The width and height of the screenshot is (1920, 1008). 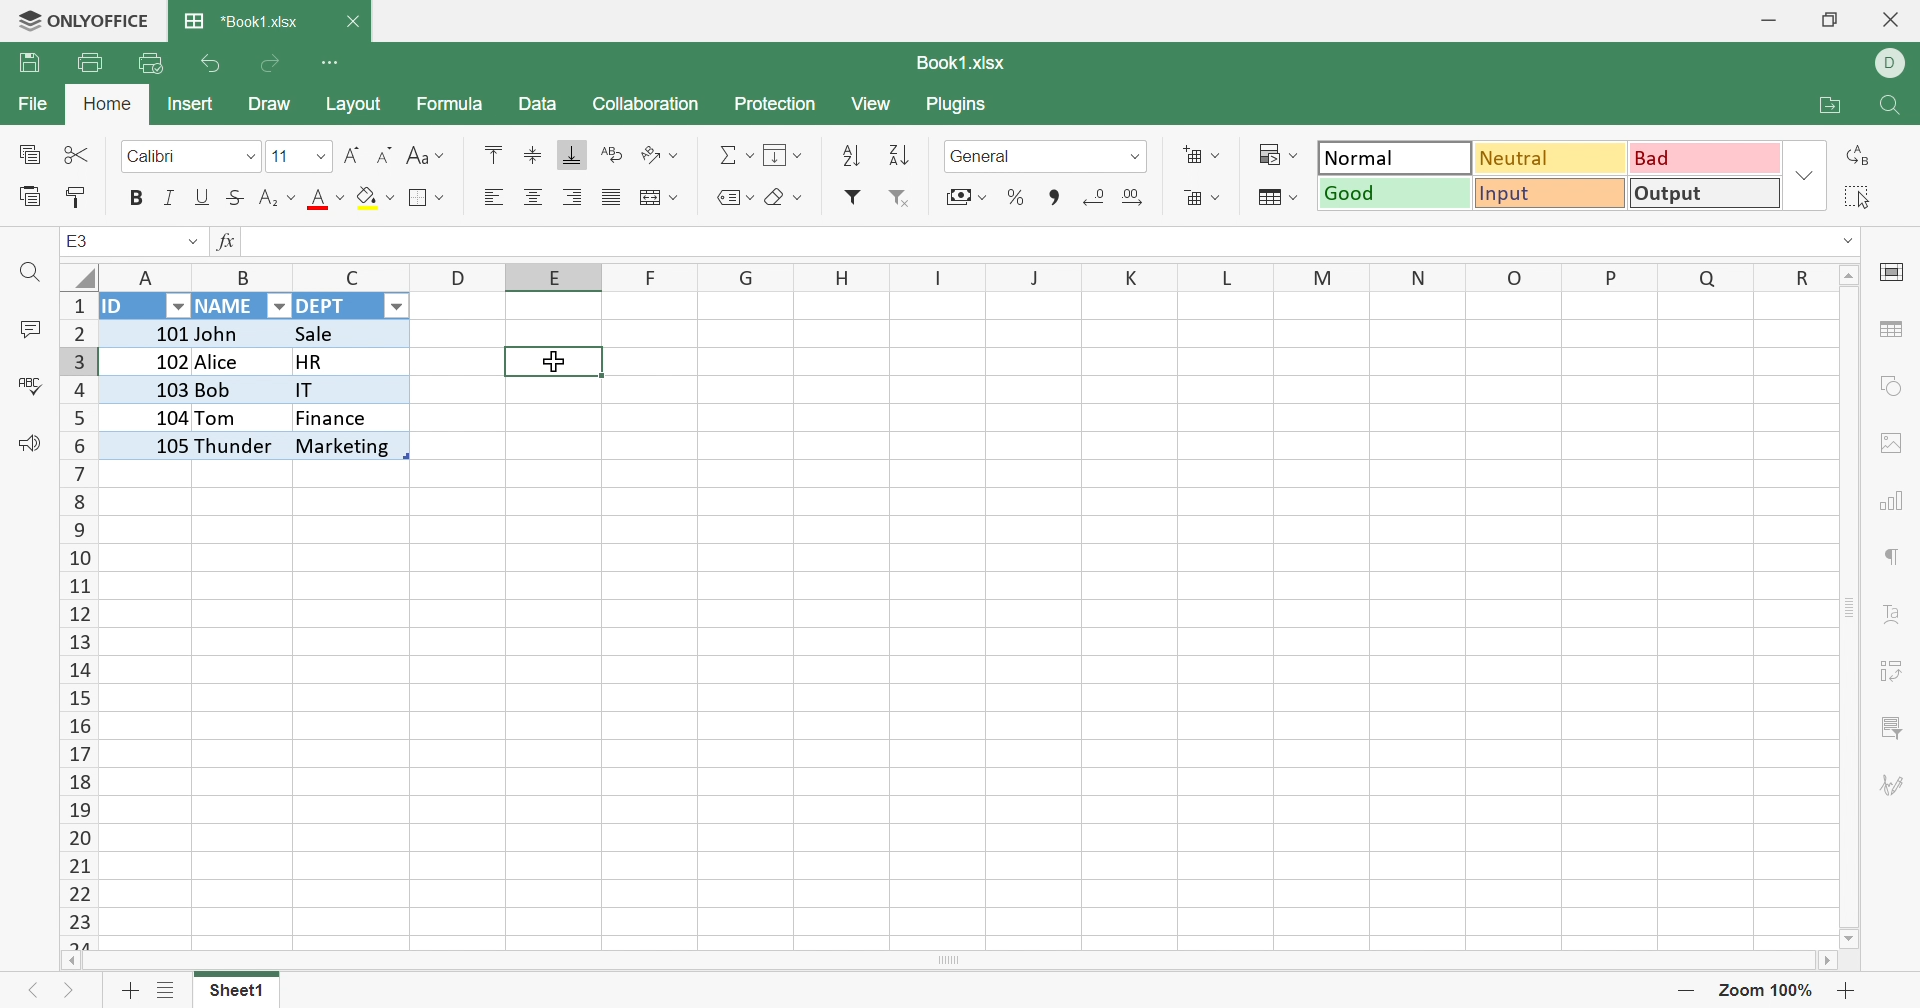 What do you see at coordinates (136, 200) in the screenshot?
I see `Bold` at bounding box center [136, 200].